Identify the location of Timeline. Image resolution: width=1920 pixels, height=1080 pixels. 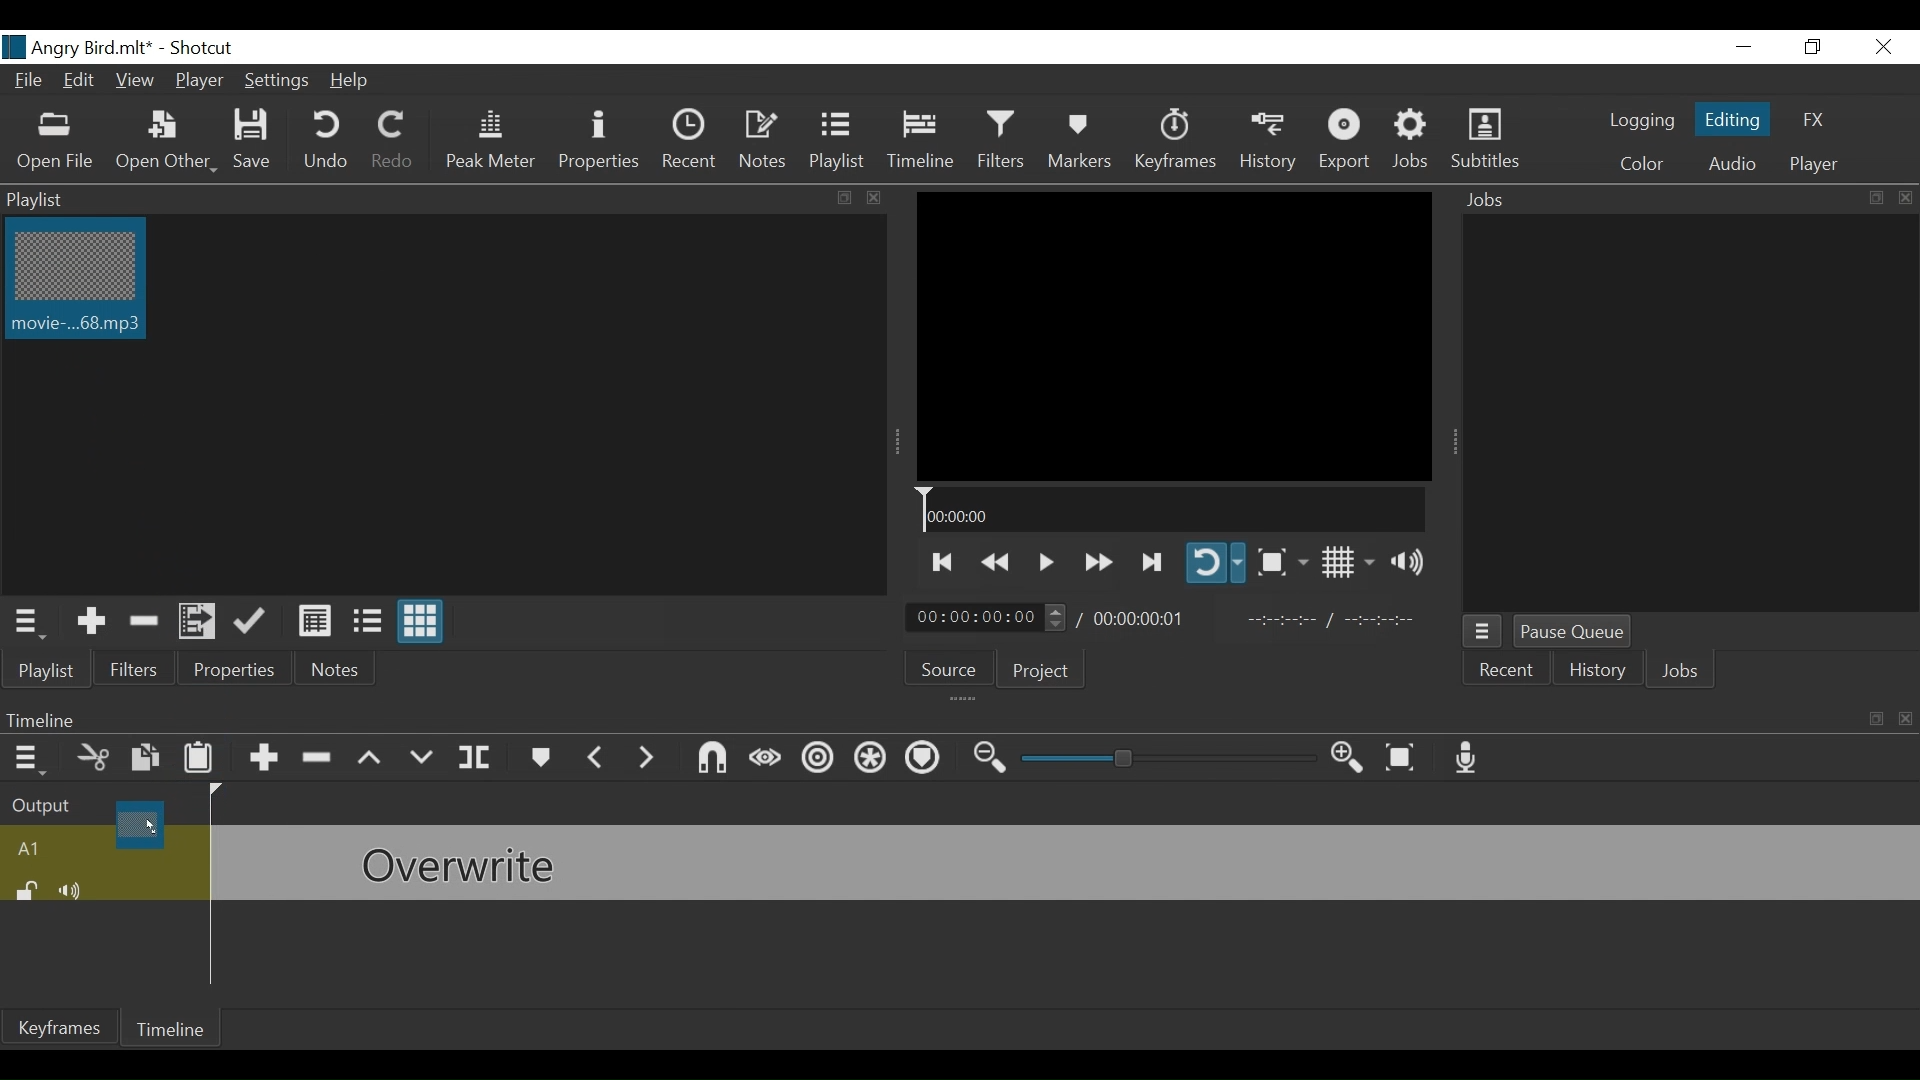
(921, 140).